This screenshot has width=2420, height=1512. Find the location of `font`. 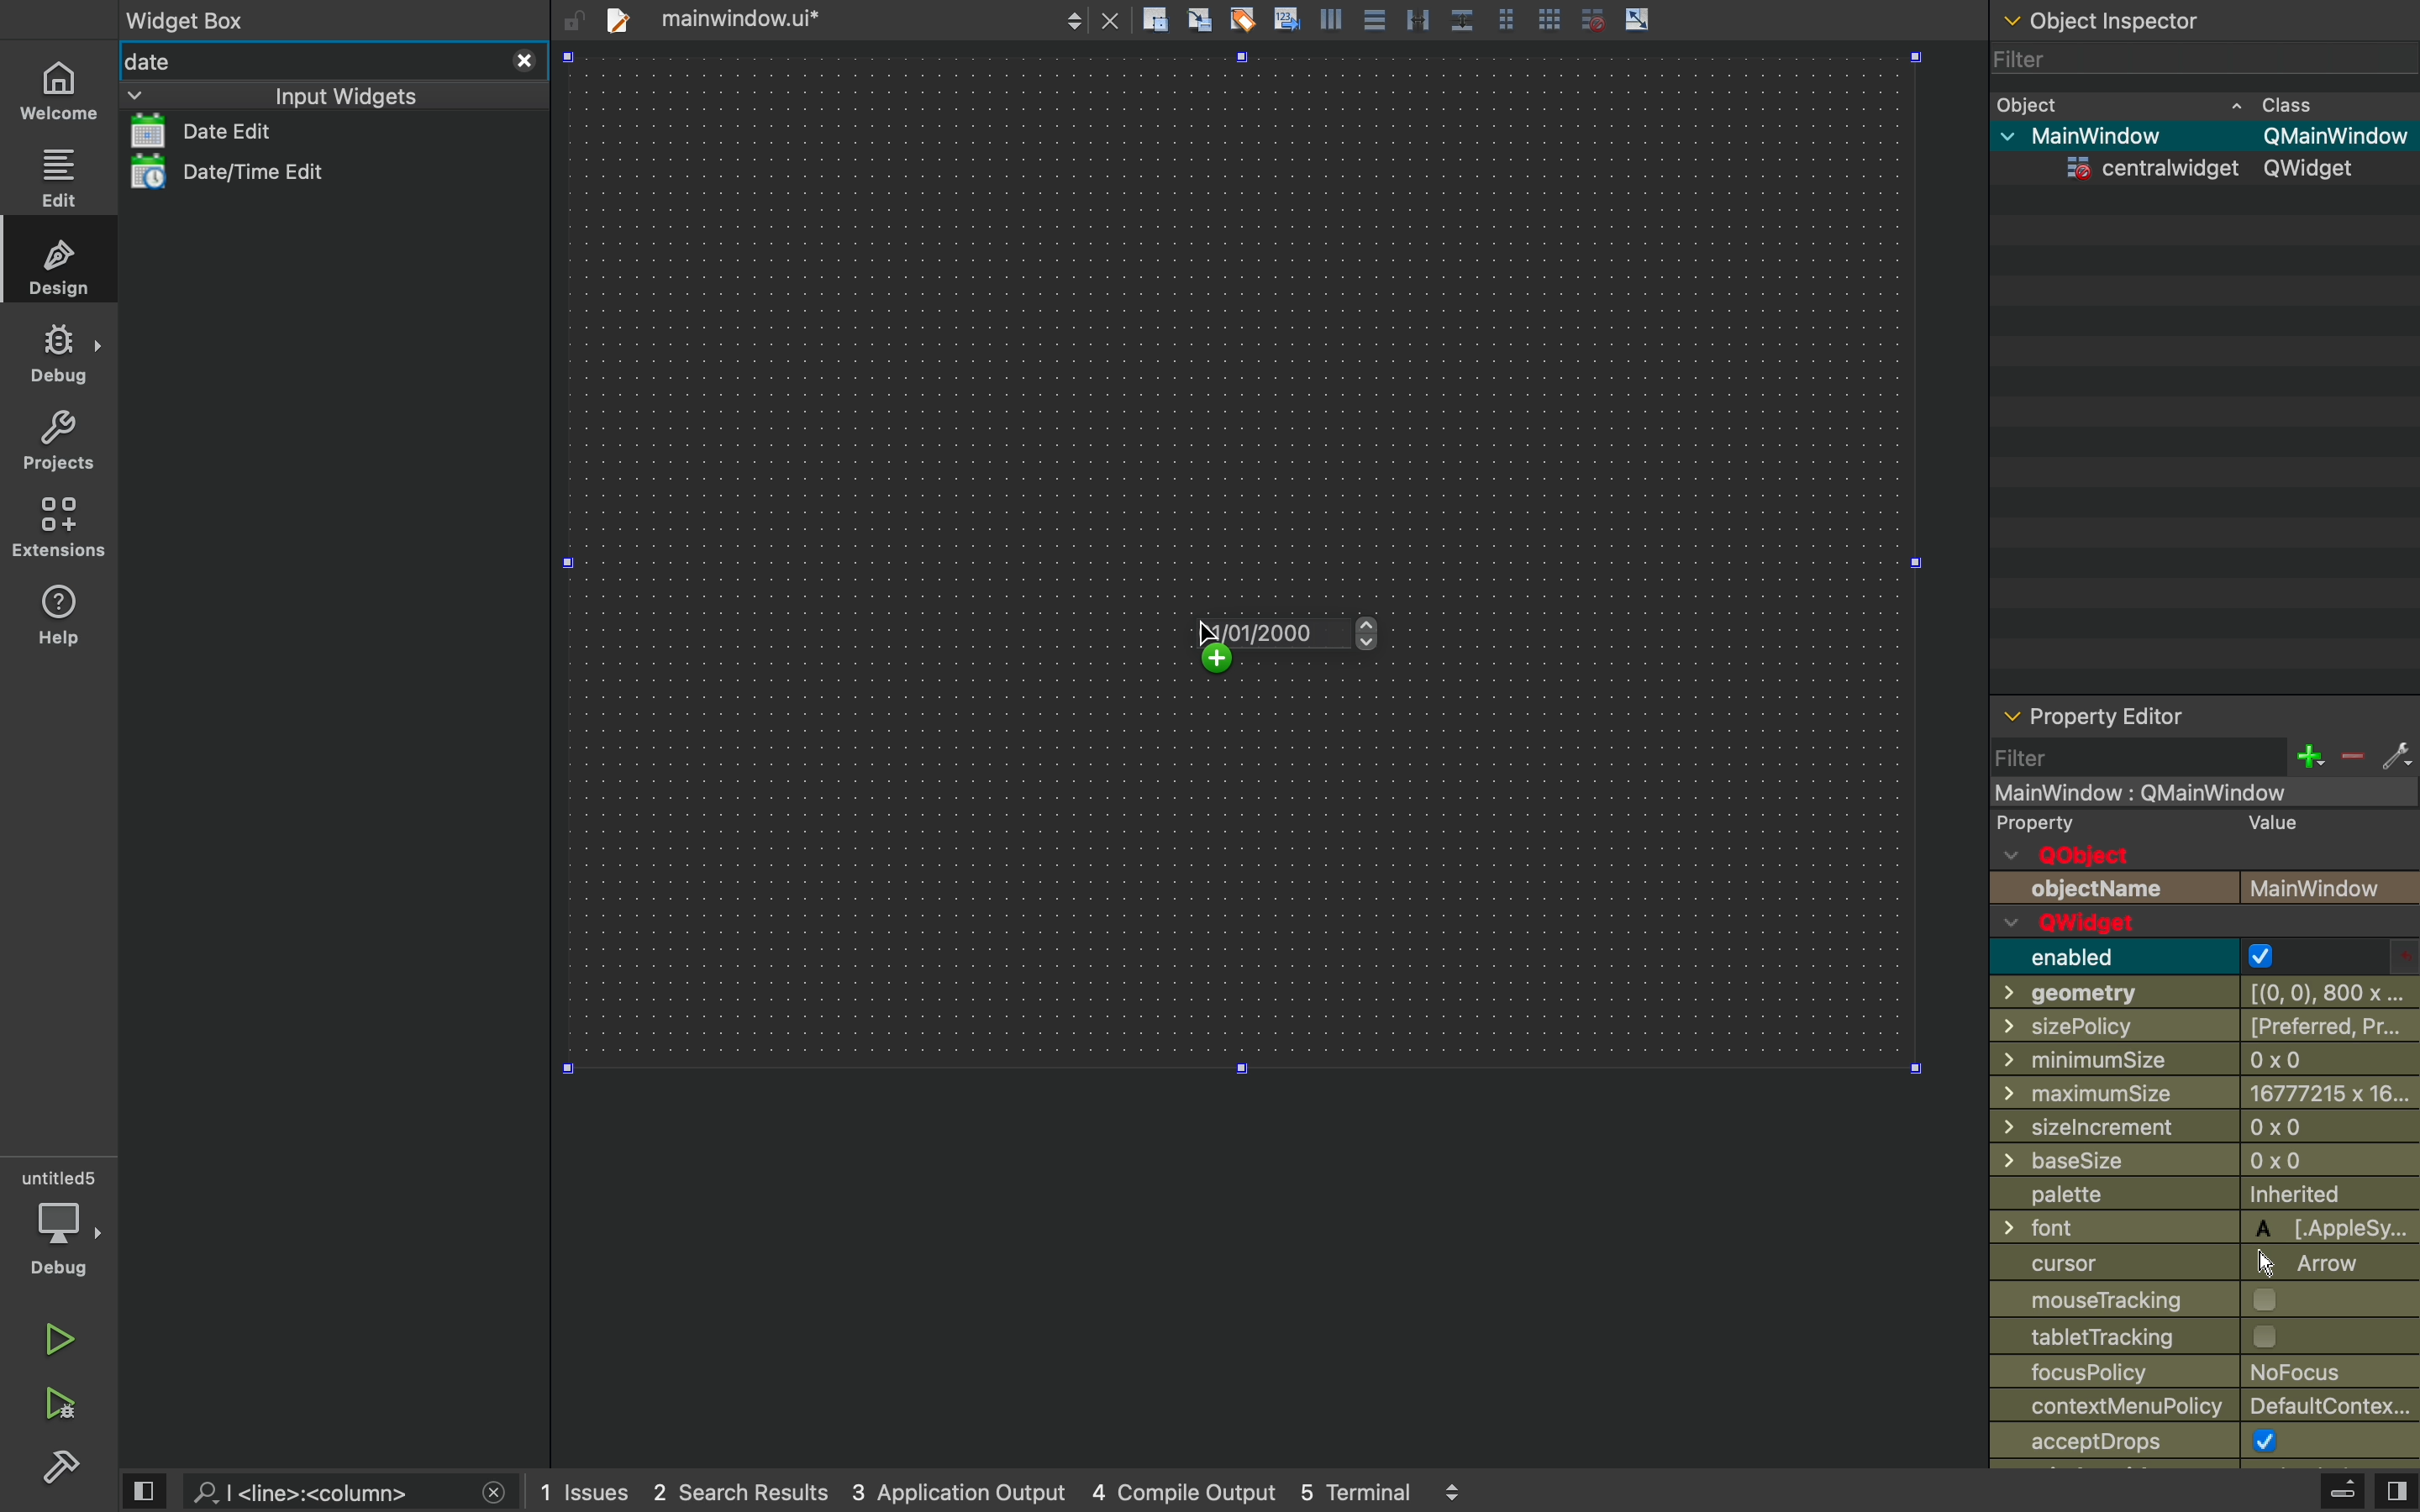

font is located at coordinates (2209, 1228).